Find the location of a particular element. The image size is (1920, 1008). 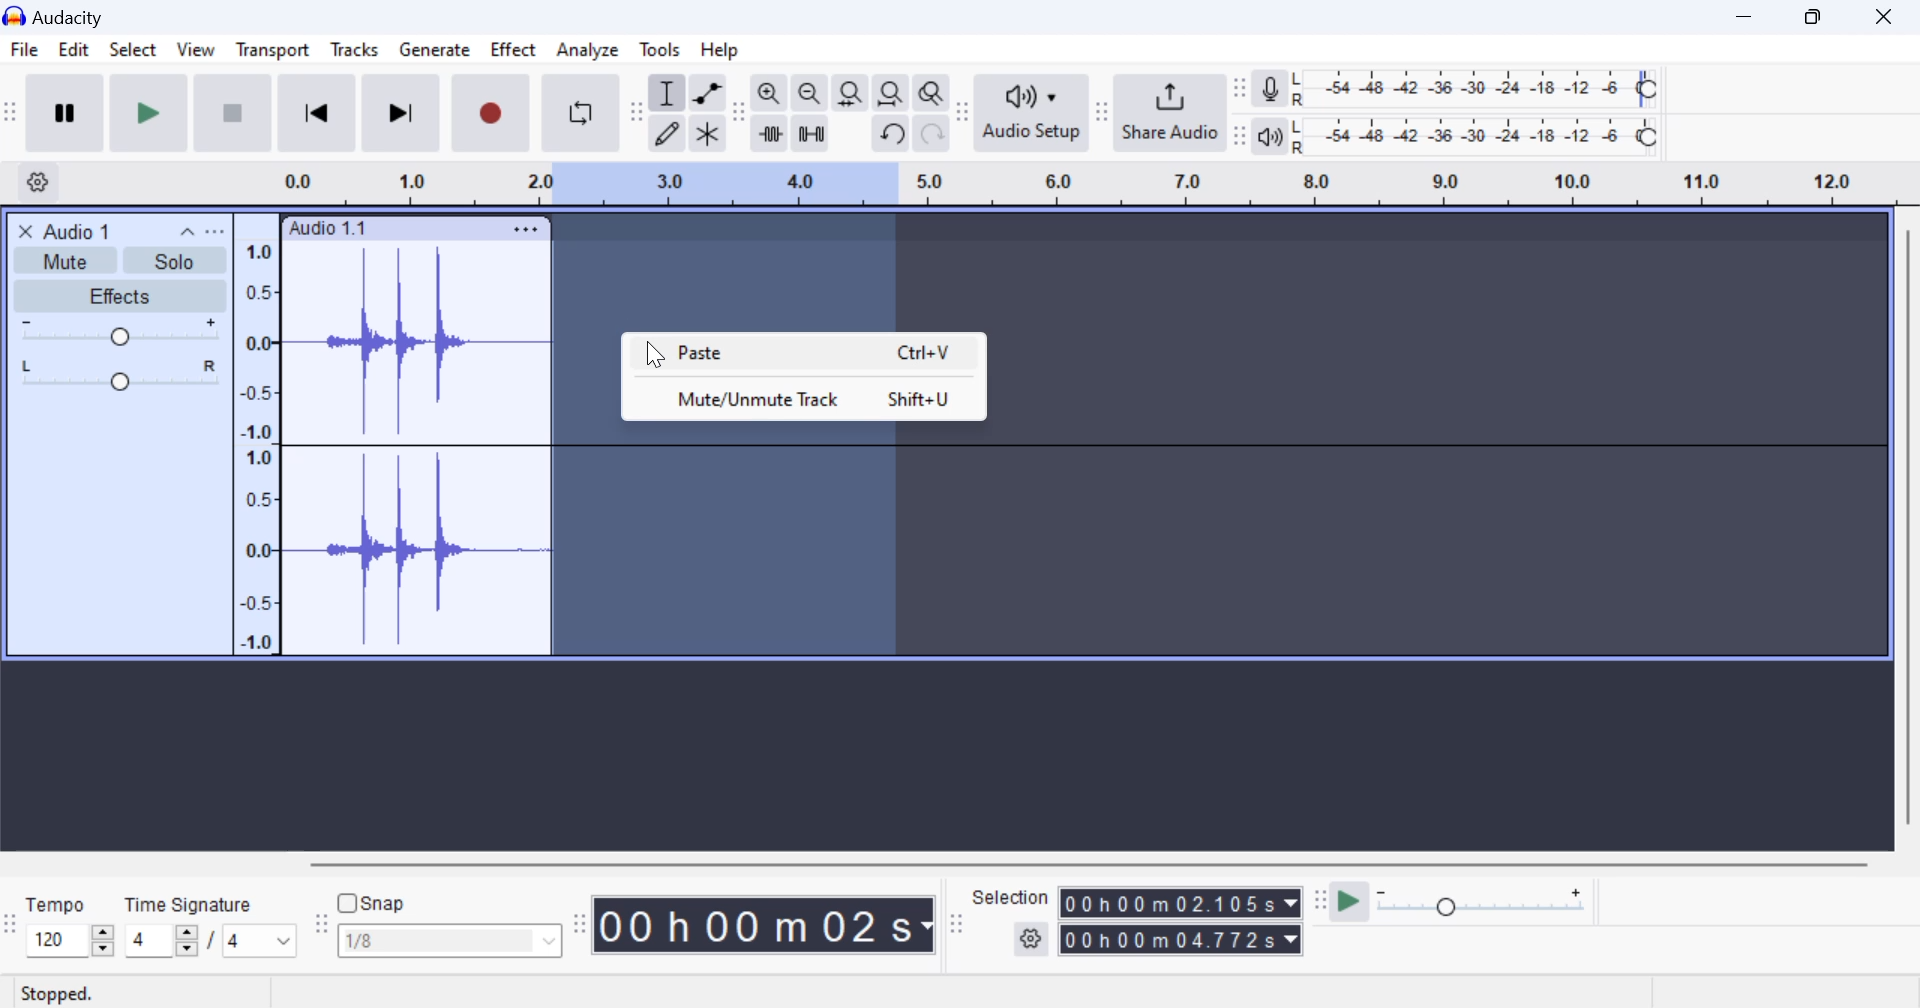

Restore Down is located at coordinates (1747, 16).